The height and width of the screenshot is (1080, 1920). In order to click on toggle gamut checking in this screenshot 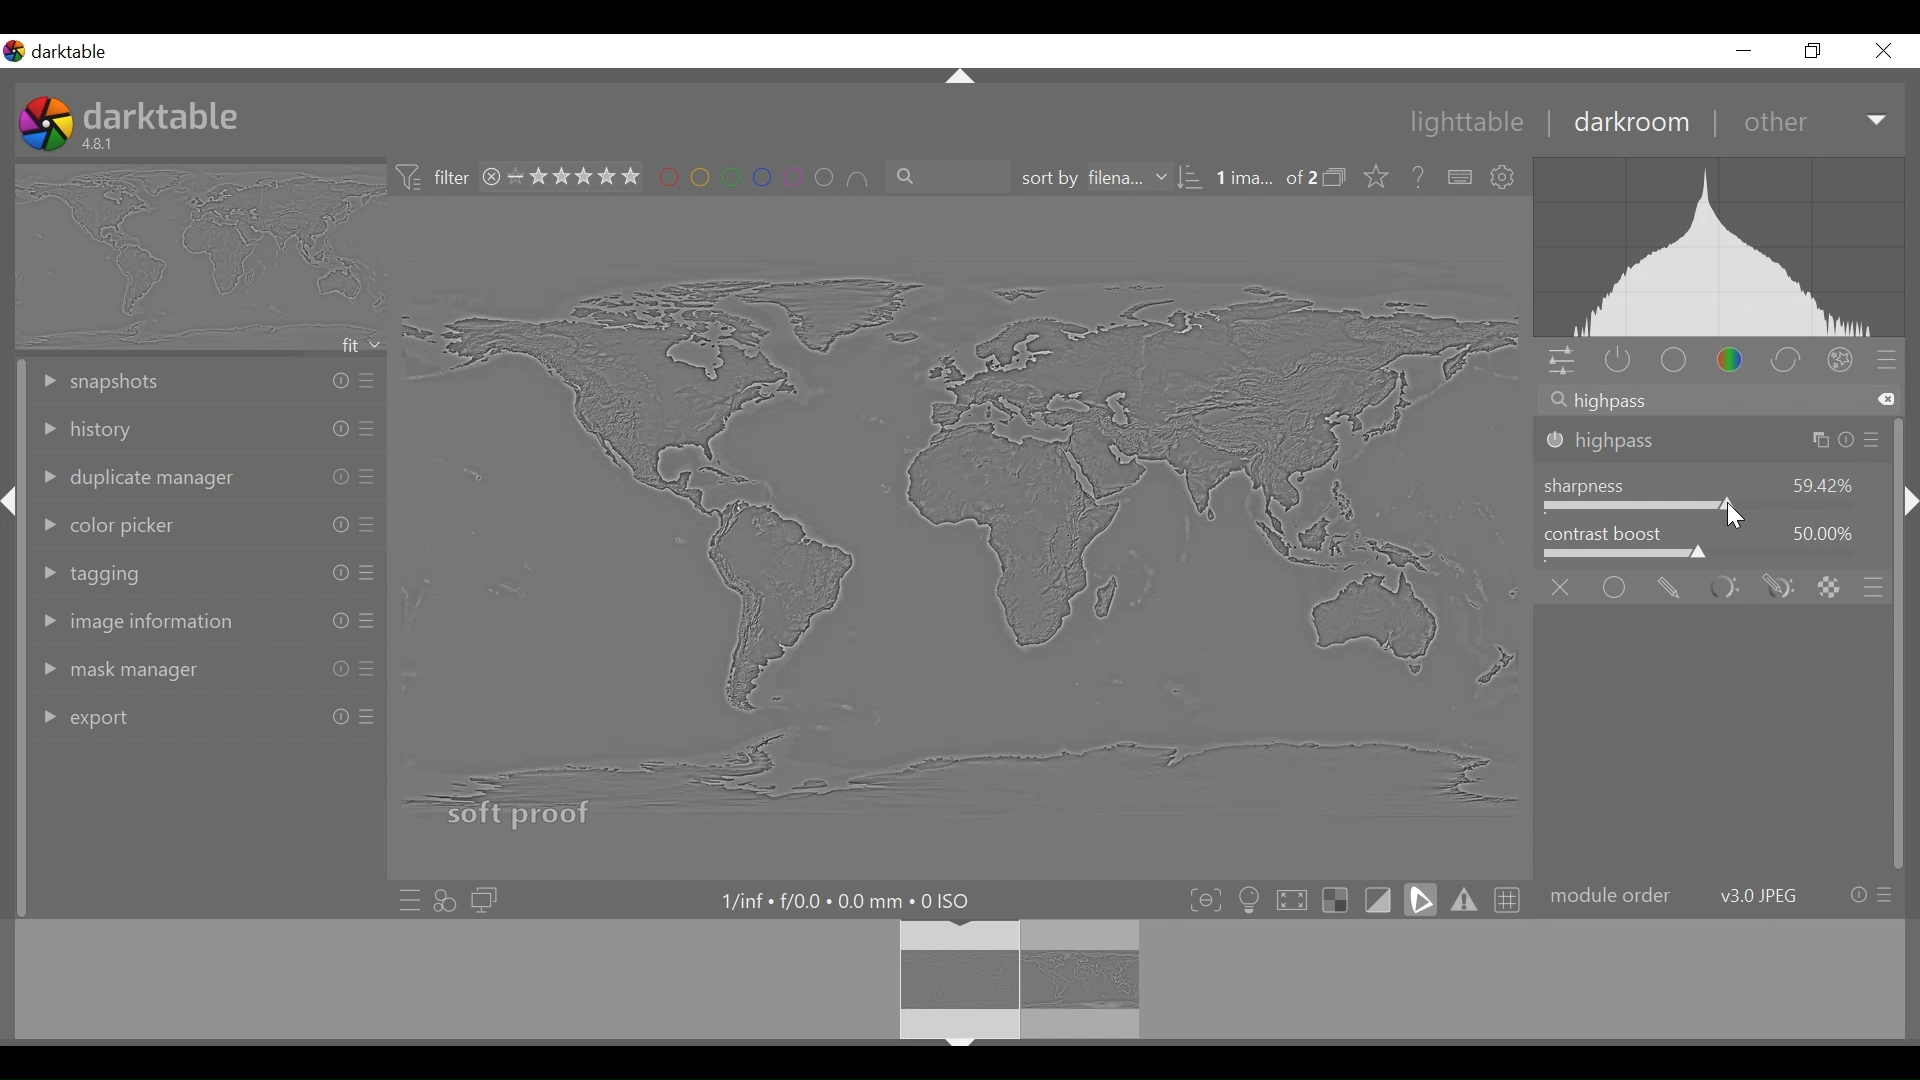, I will do `click(1465, 899)`.